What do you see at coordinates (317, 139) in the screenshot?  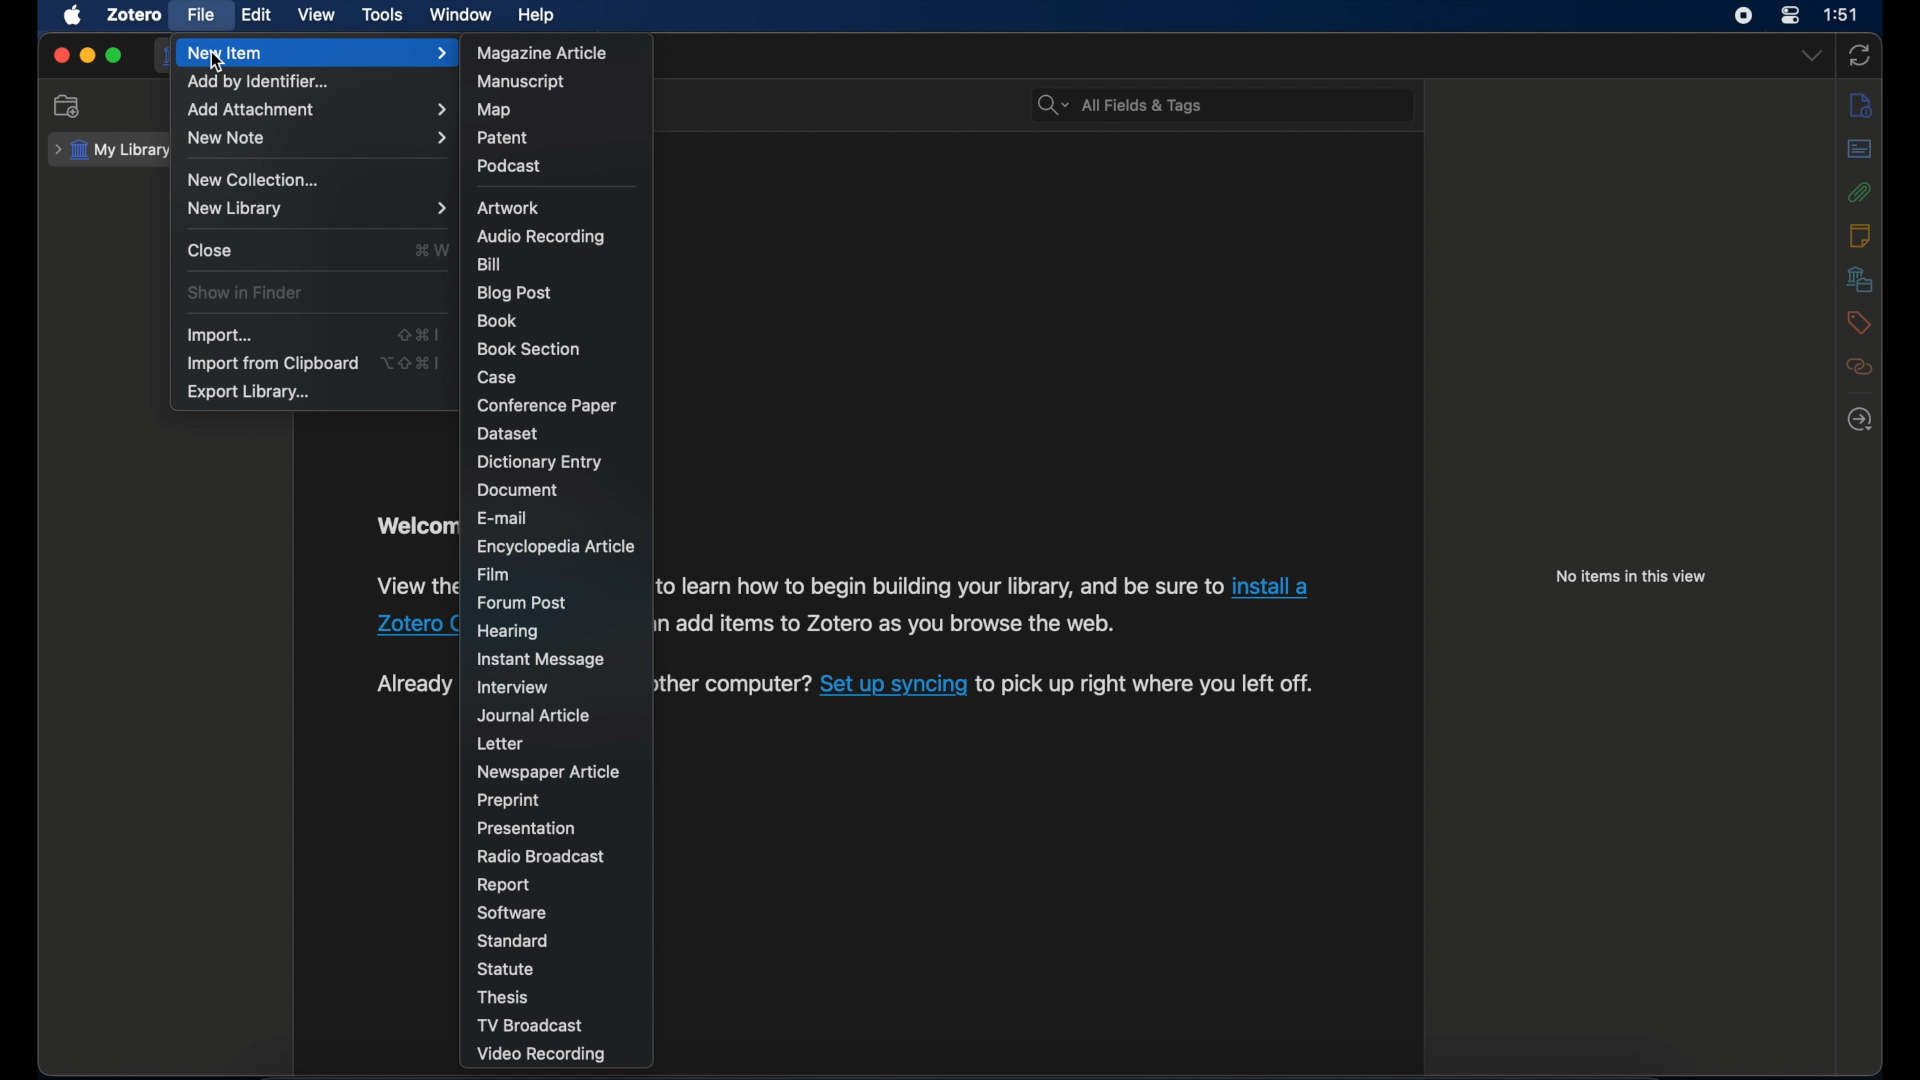 I see `new note` at bounding box center [317, 139].